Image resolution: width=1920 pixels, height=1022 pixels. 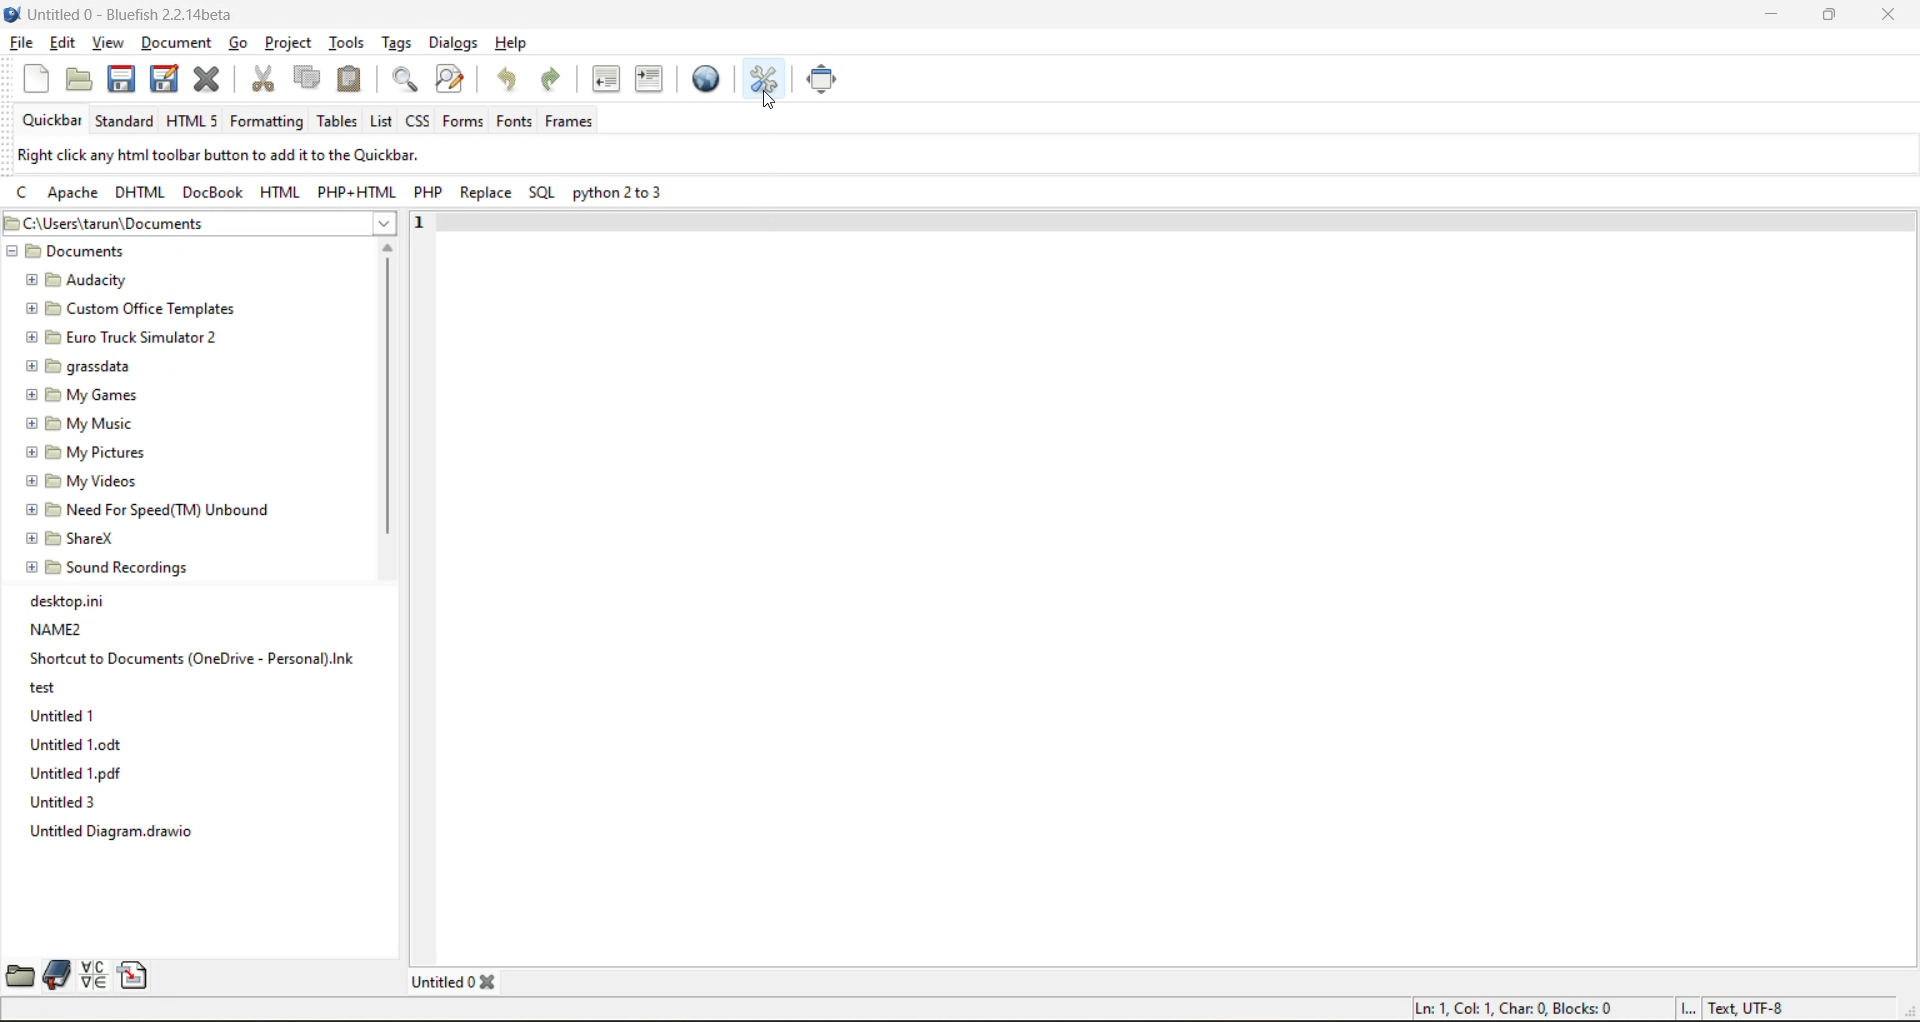 What do you see at coordinates (117, 79) in the screenshot?
I see `save` at bounding box center [117, 79].